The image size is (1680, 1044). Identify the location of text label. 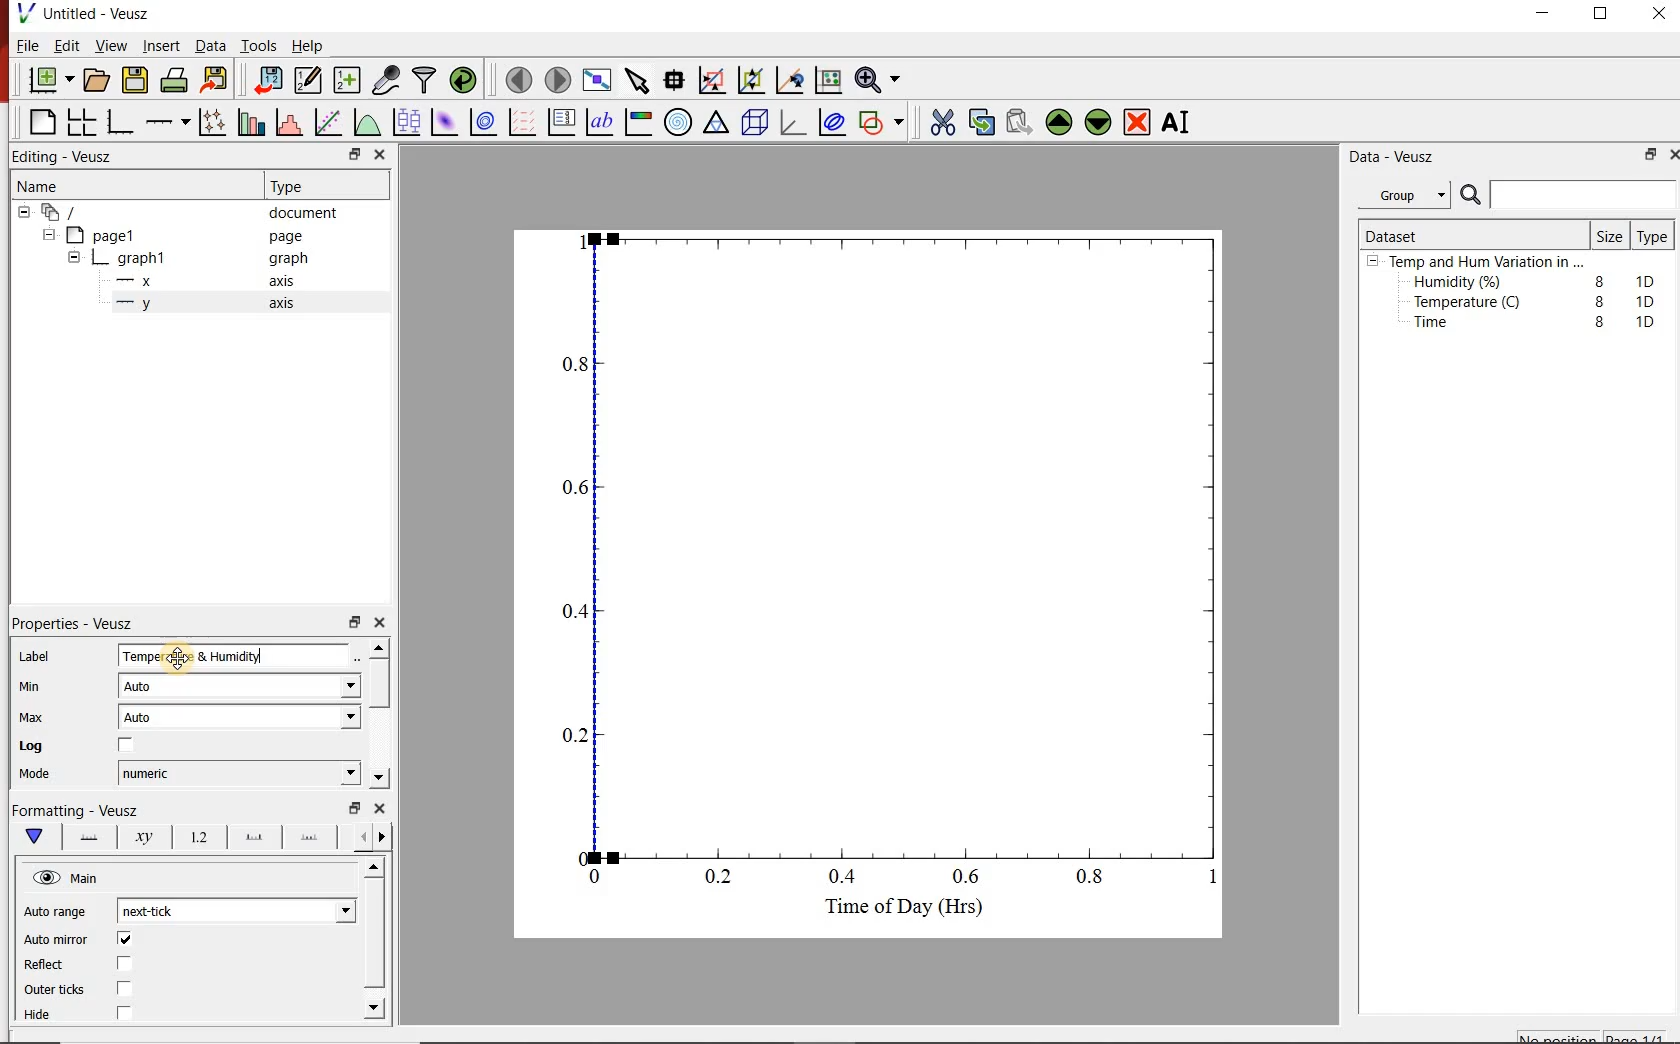
(604, 121).